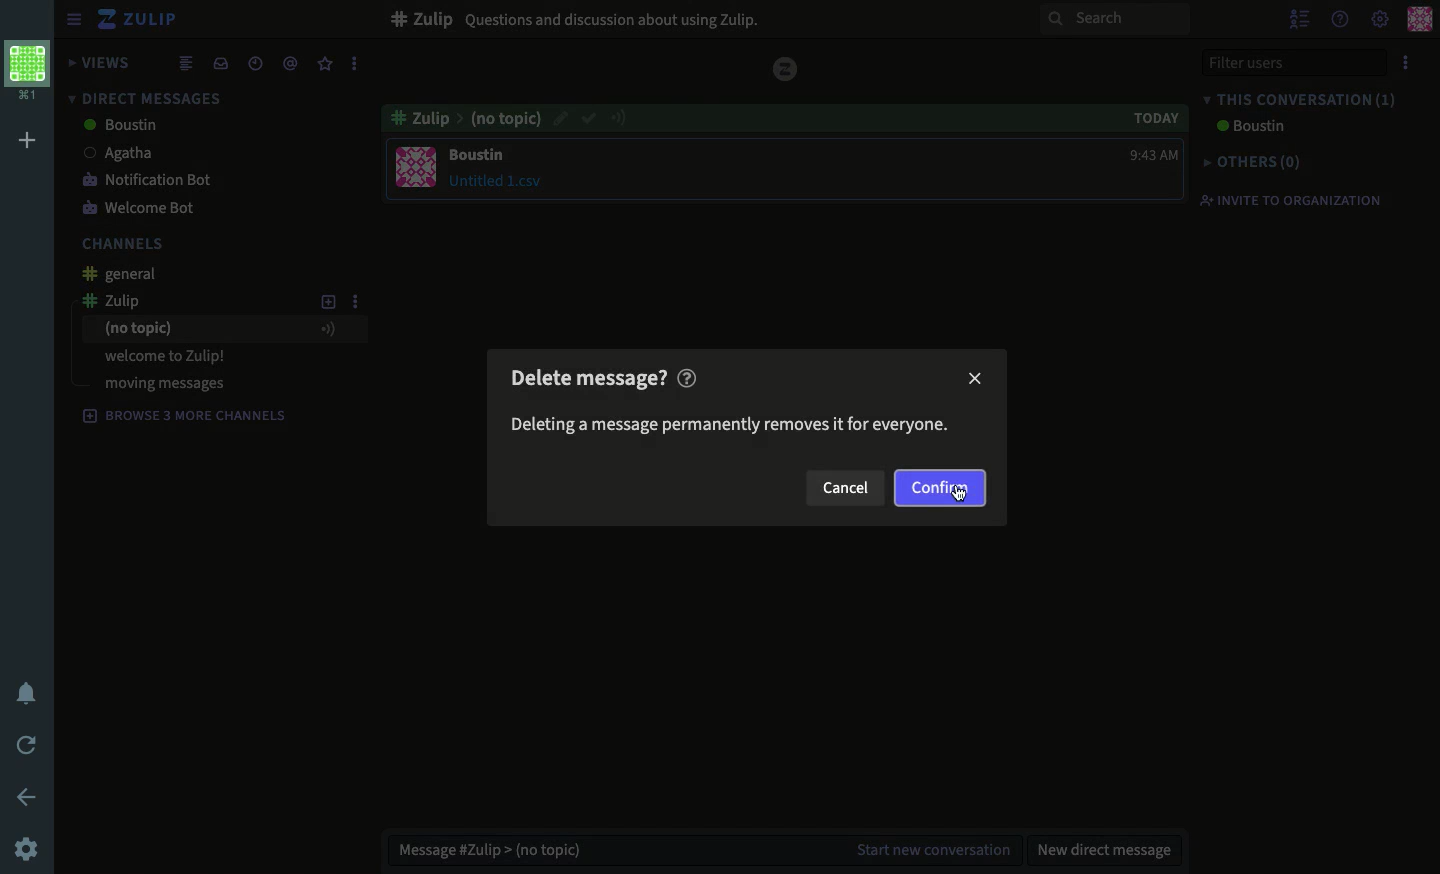 This screenshot has width=1440, height=874. Describe the element at coordinates (962, 492) in the screenshot. I see `Cursor` at that location.